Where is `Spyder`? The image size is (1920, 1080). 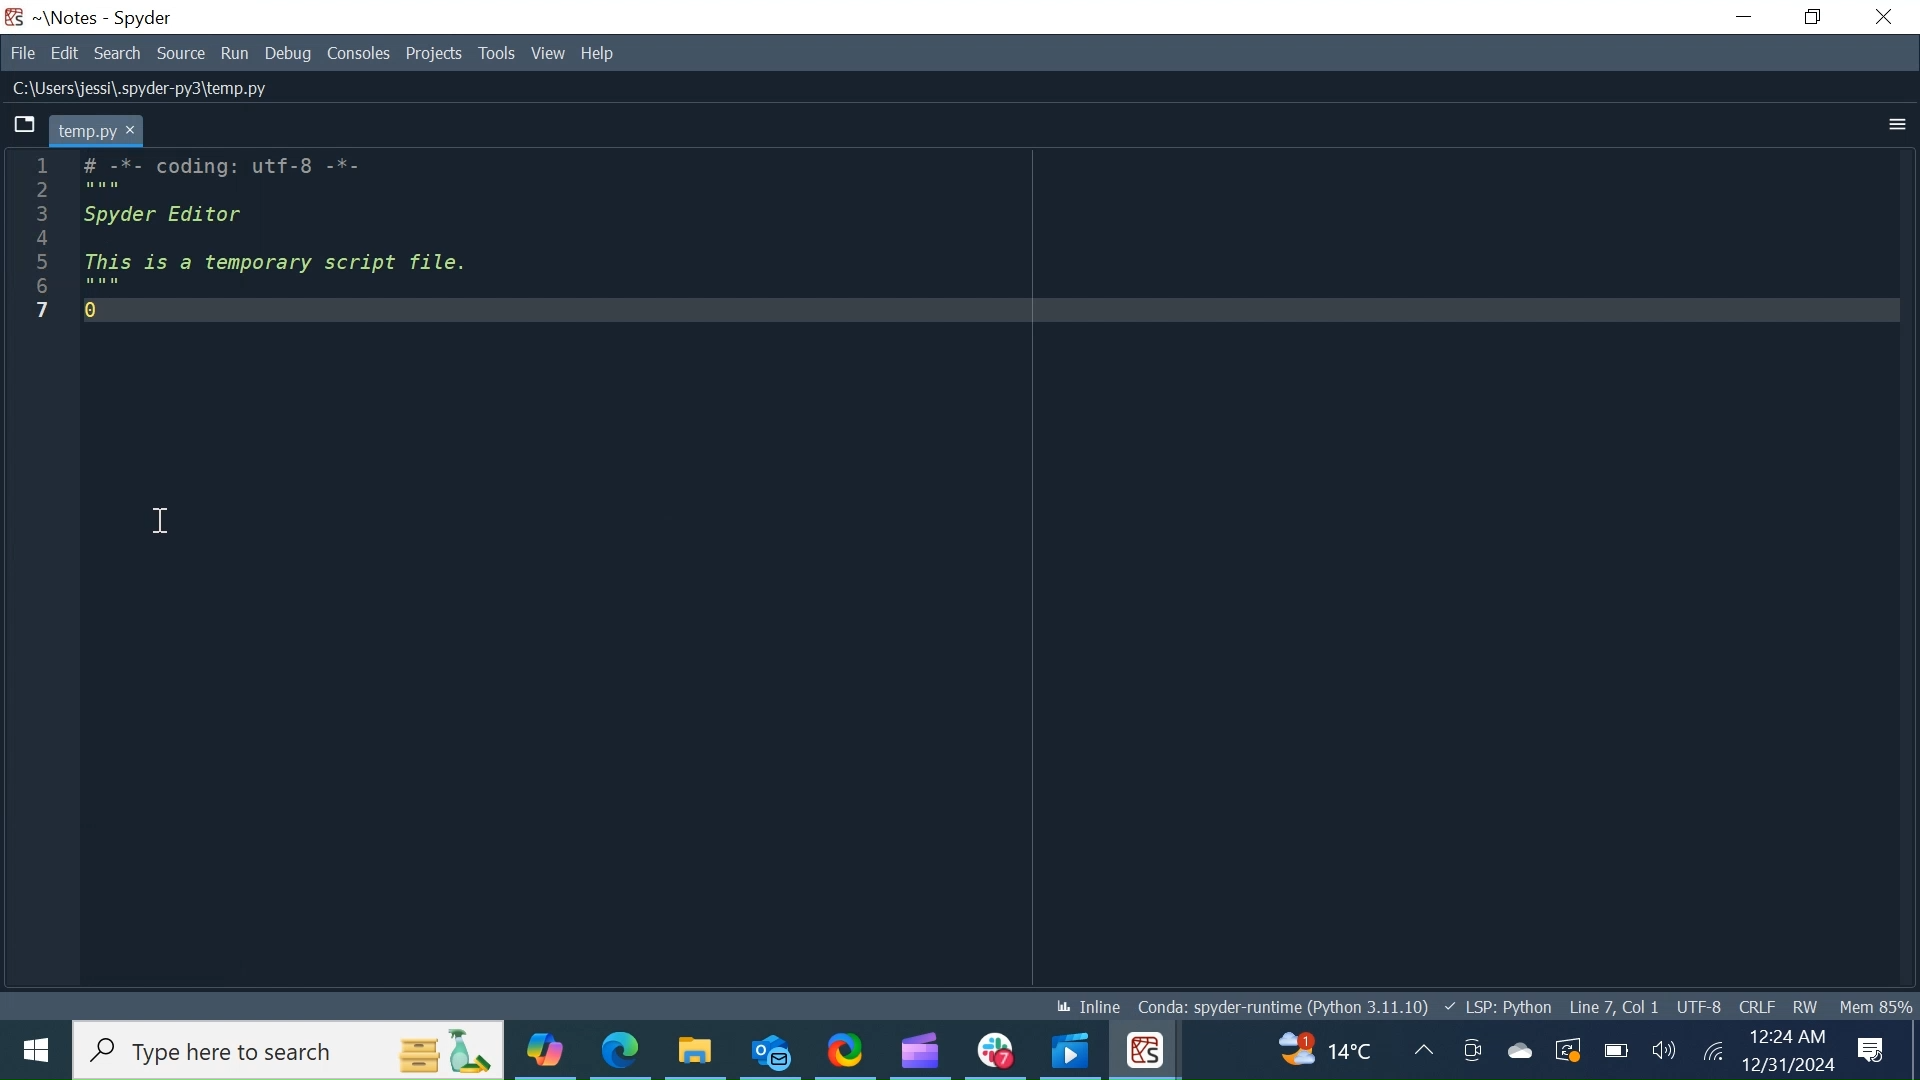
Spyder is located at coordinates (143, 17).